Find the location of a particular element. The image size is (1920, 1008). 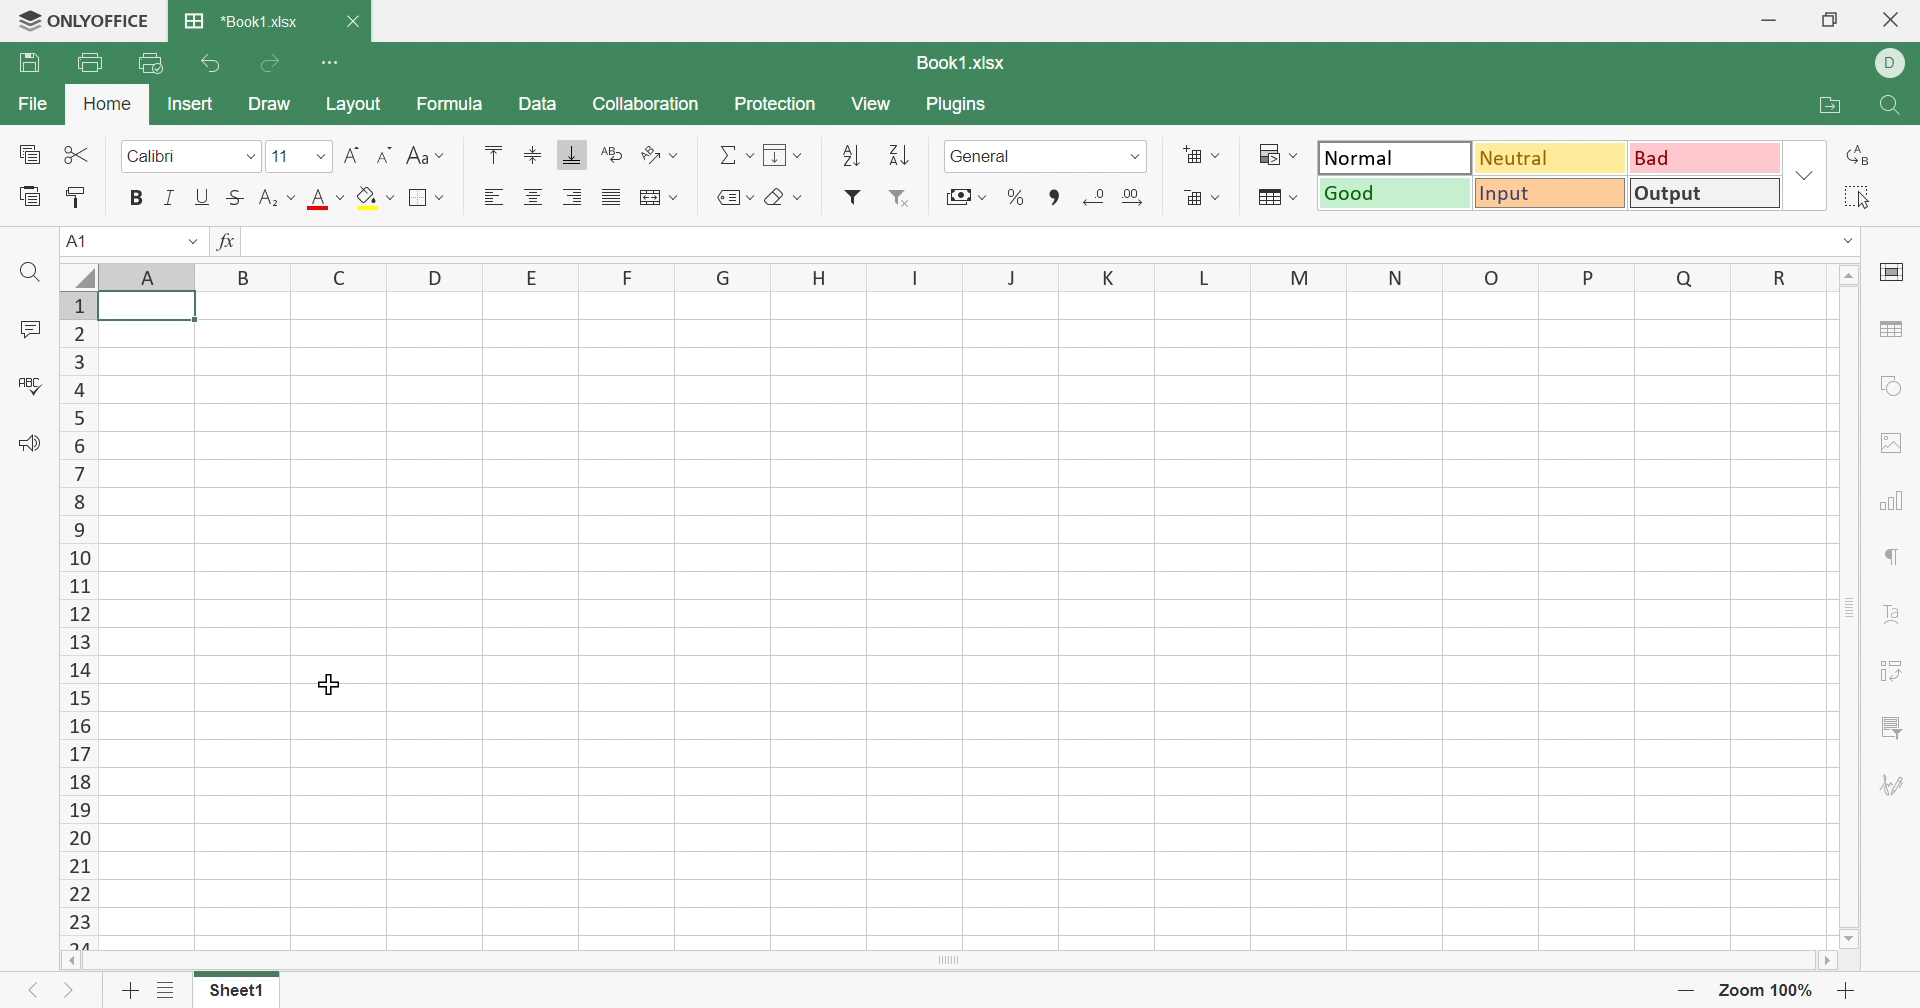

paragraph settings is located at coordinates (1897, 559).